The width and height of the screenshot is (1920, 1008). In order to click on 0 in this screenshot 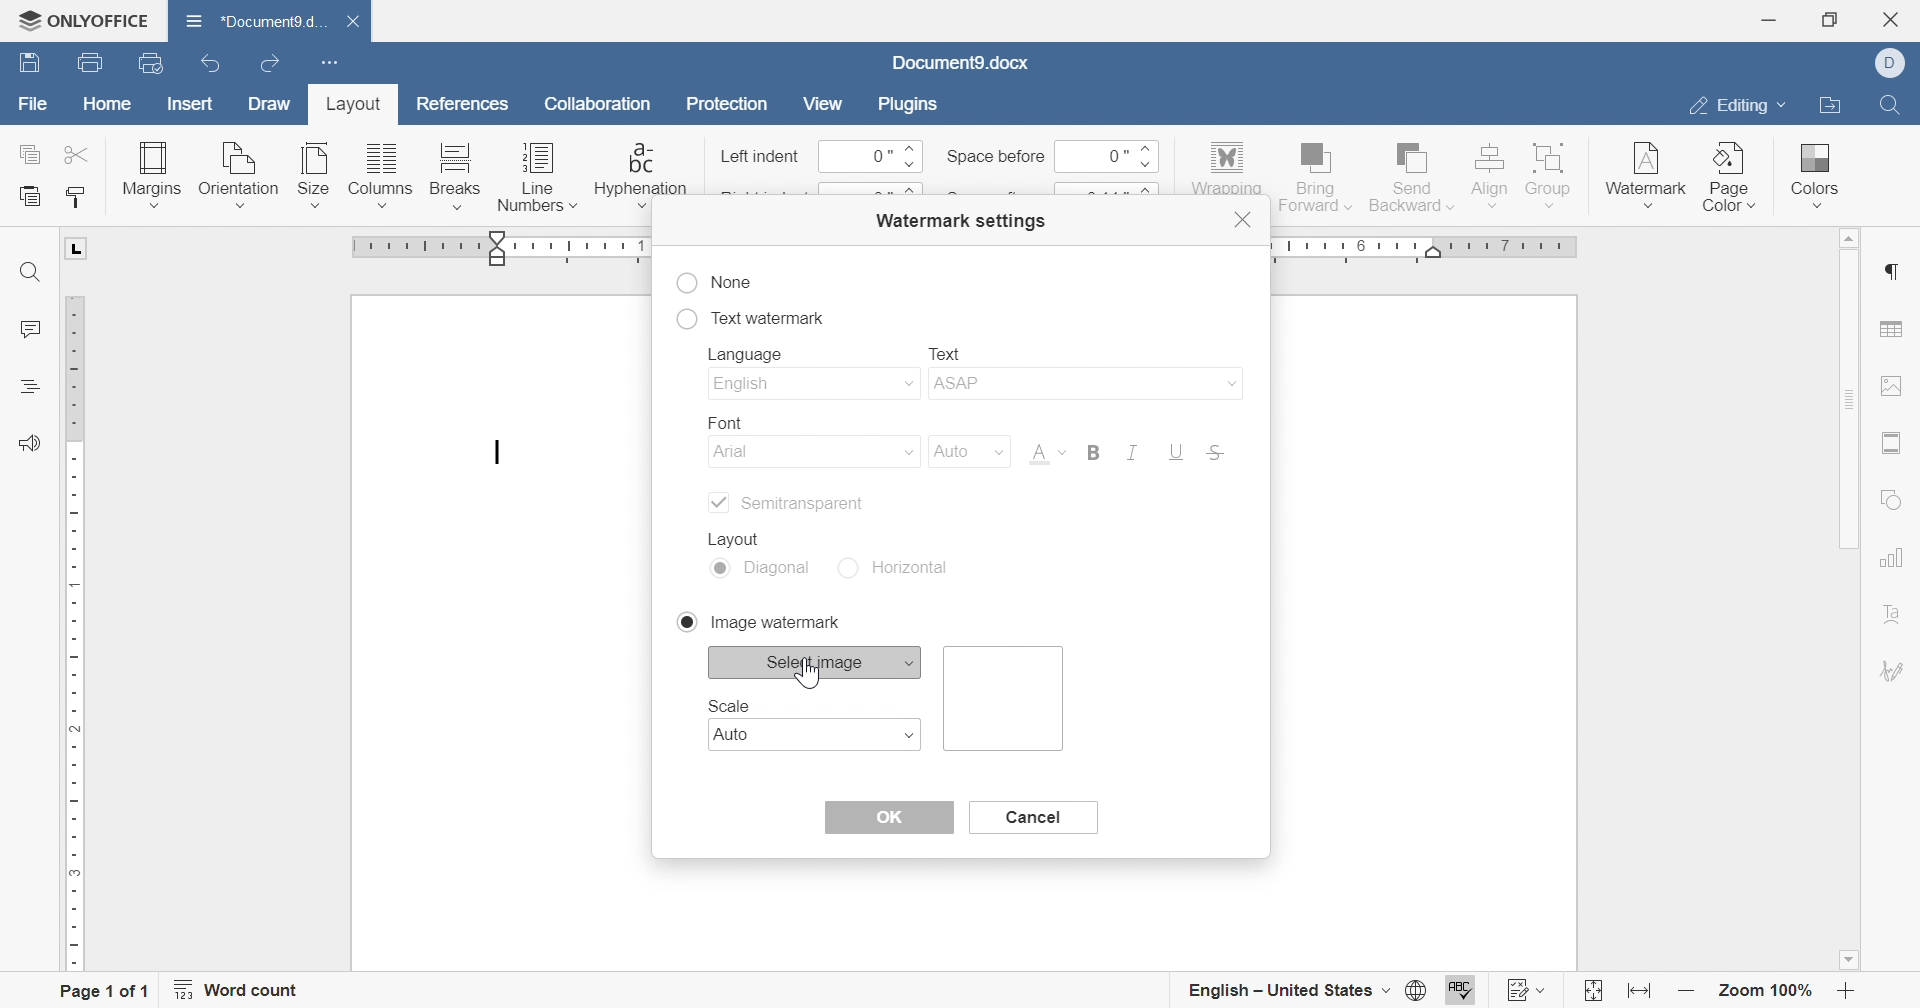, I will do `click(871, 157)`.